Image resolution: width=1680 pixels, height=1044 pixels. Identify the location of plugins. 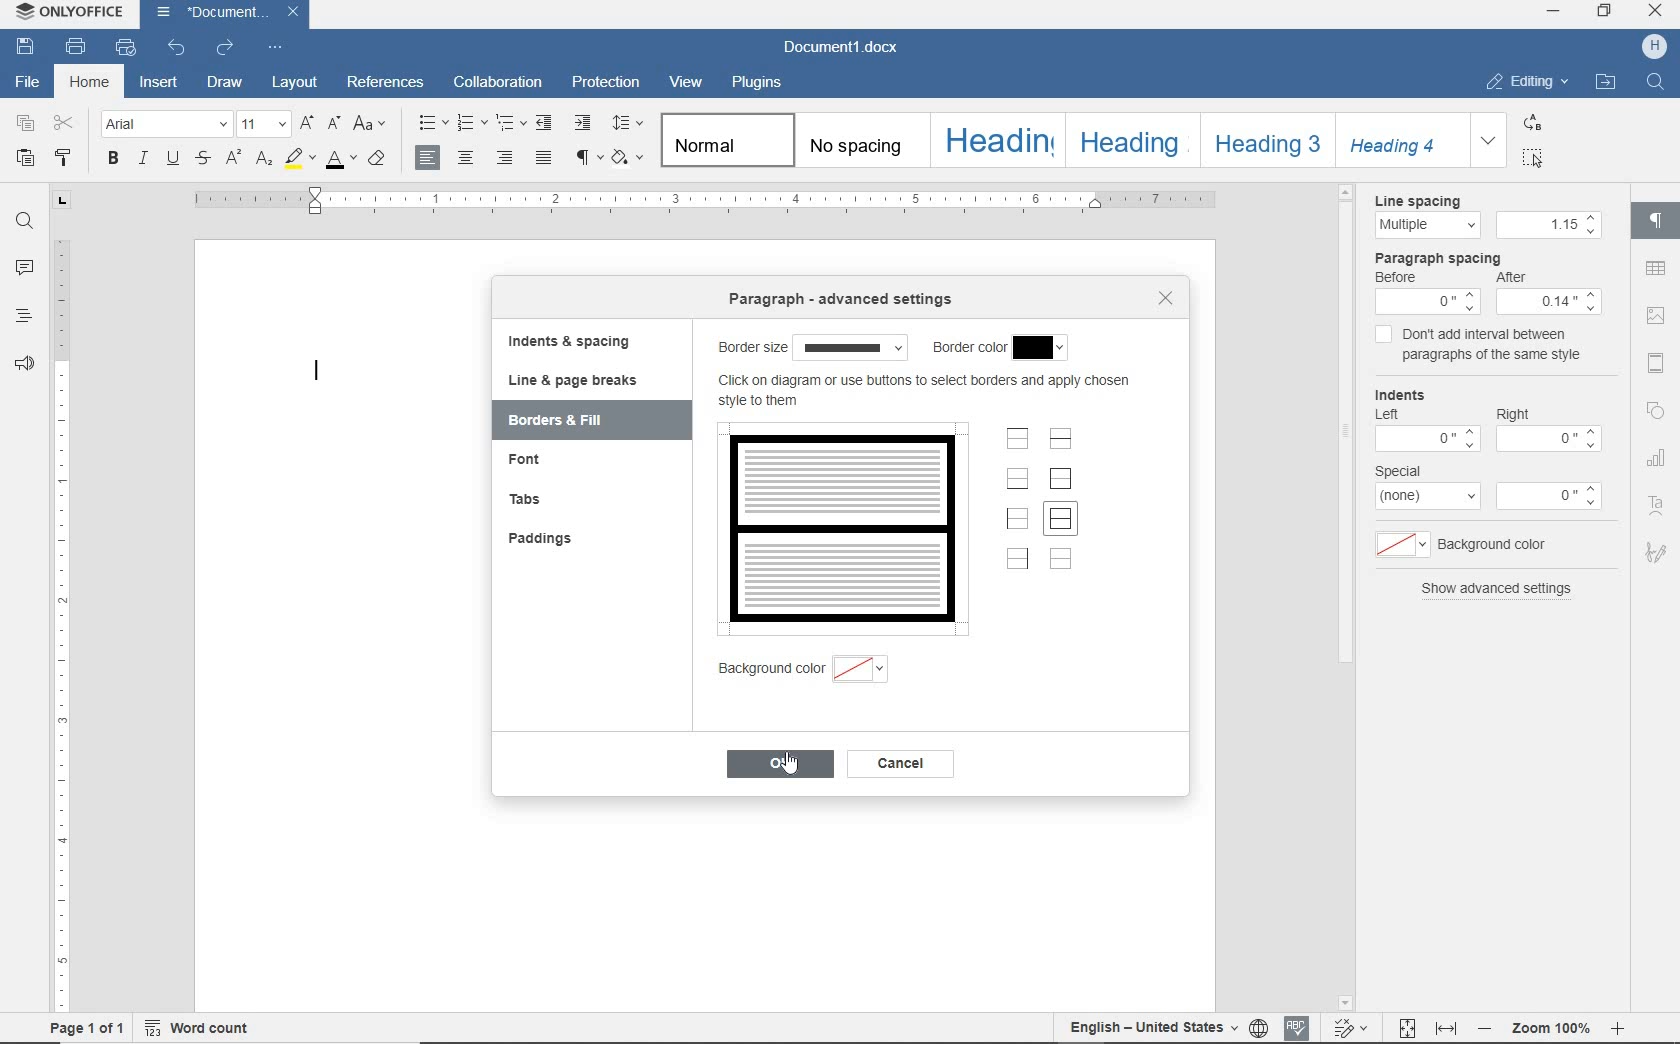
(765, 83).